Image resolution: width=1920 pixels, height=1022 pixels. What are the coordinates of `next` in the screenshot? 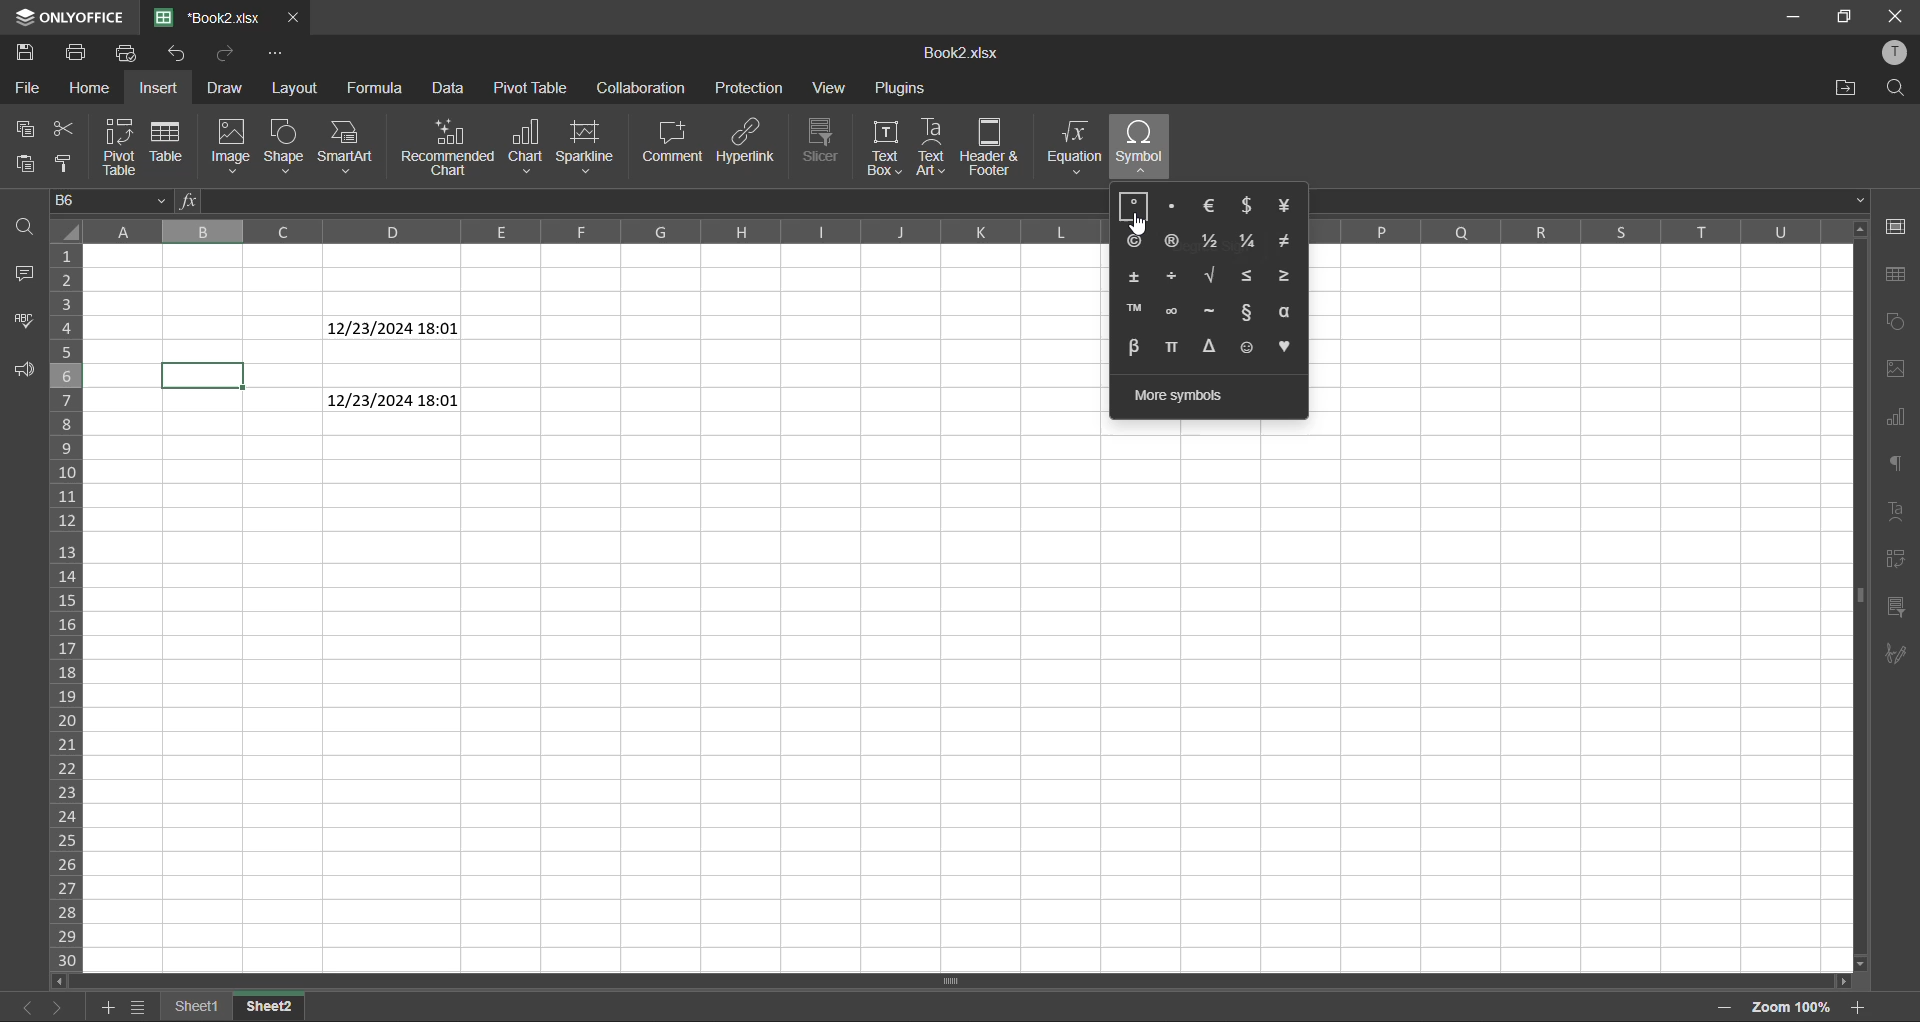 It's located at (58, 1007).